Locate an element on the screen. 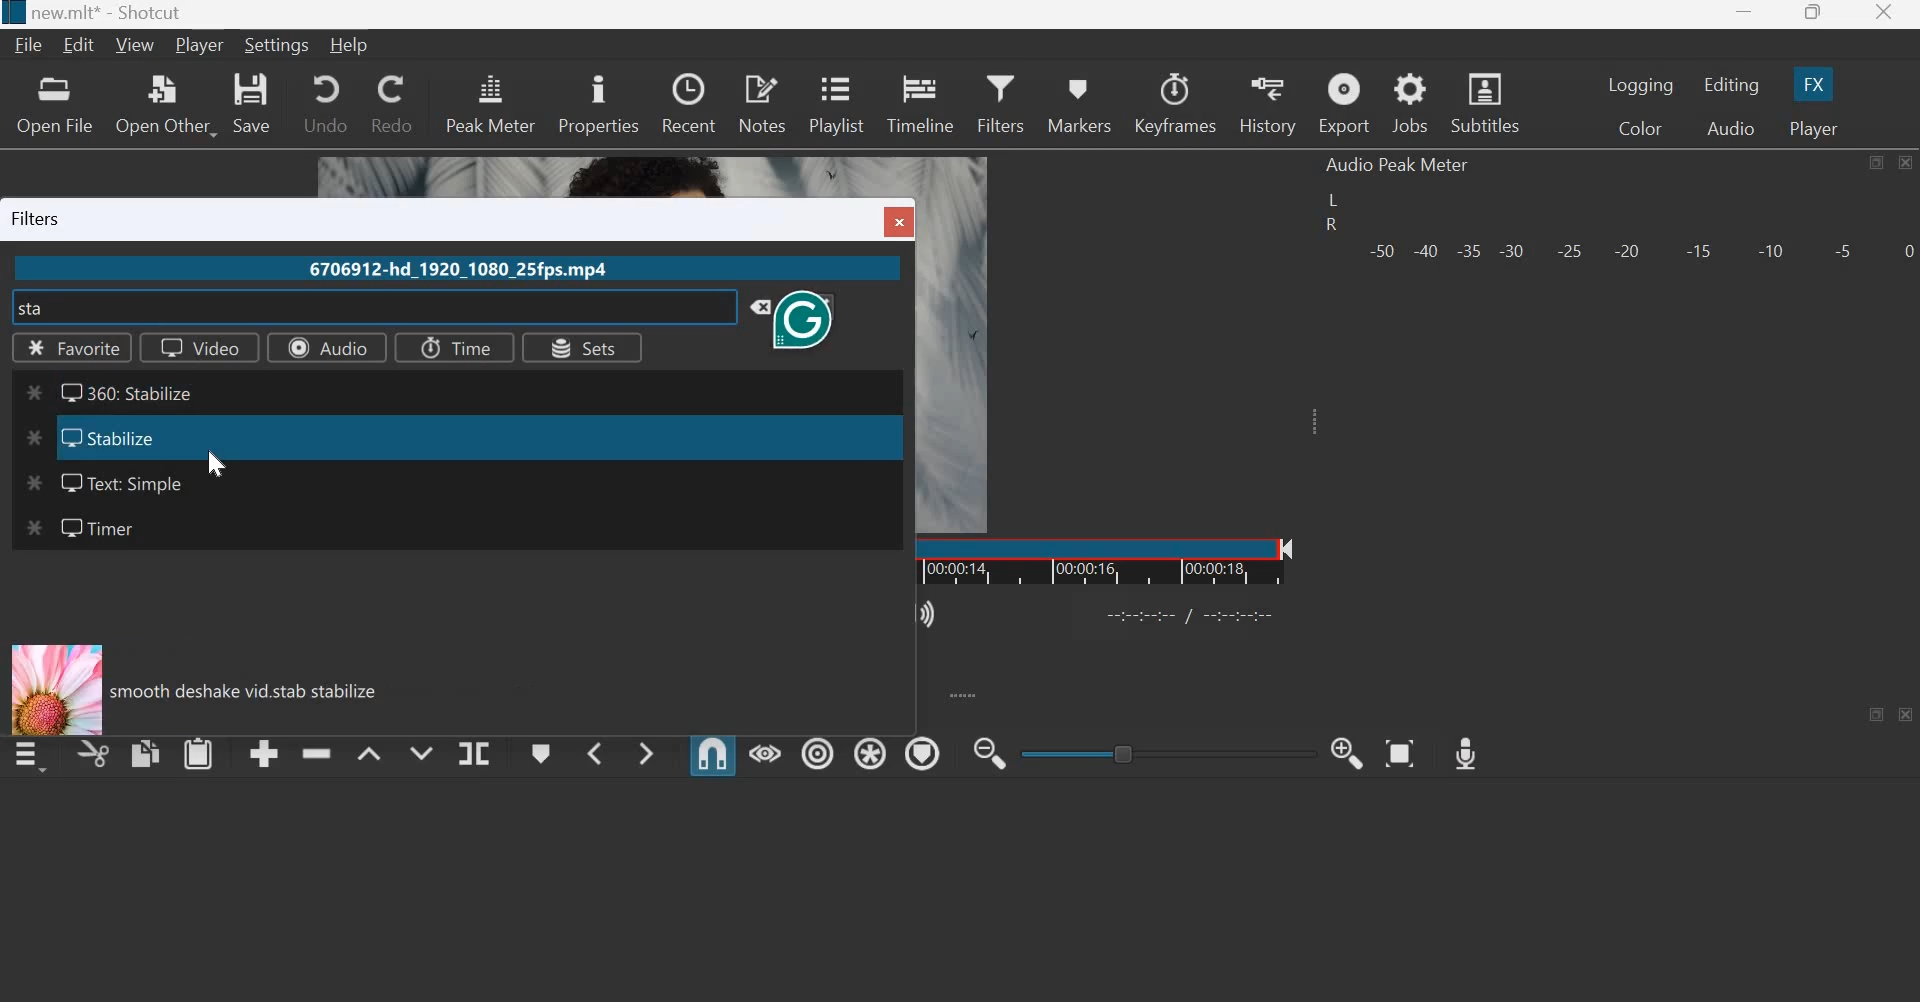   is located at coordinates (56, 106).